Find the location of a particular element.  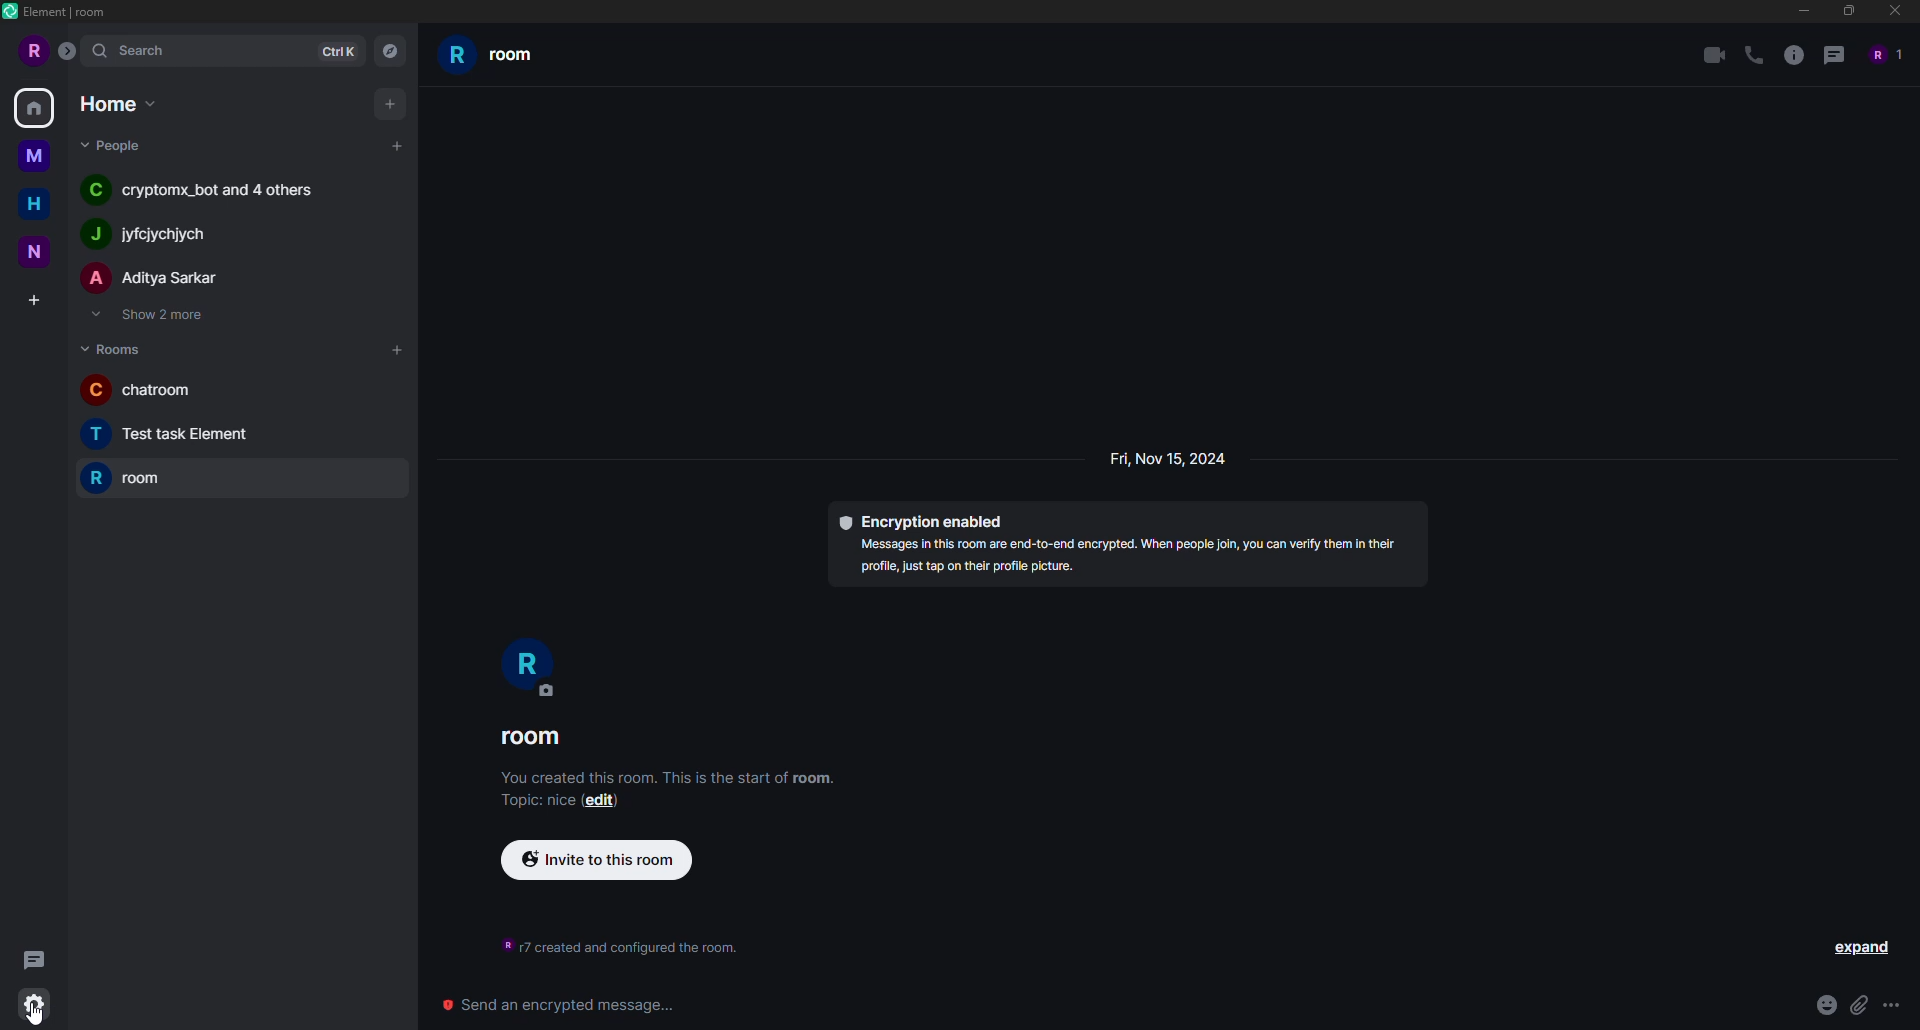

edit is located at coordinates (602, 803).